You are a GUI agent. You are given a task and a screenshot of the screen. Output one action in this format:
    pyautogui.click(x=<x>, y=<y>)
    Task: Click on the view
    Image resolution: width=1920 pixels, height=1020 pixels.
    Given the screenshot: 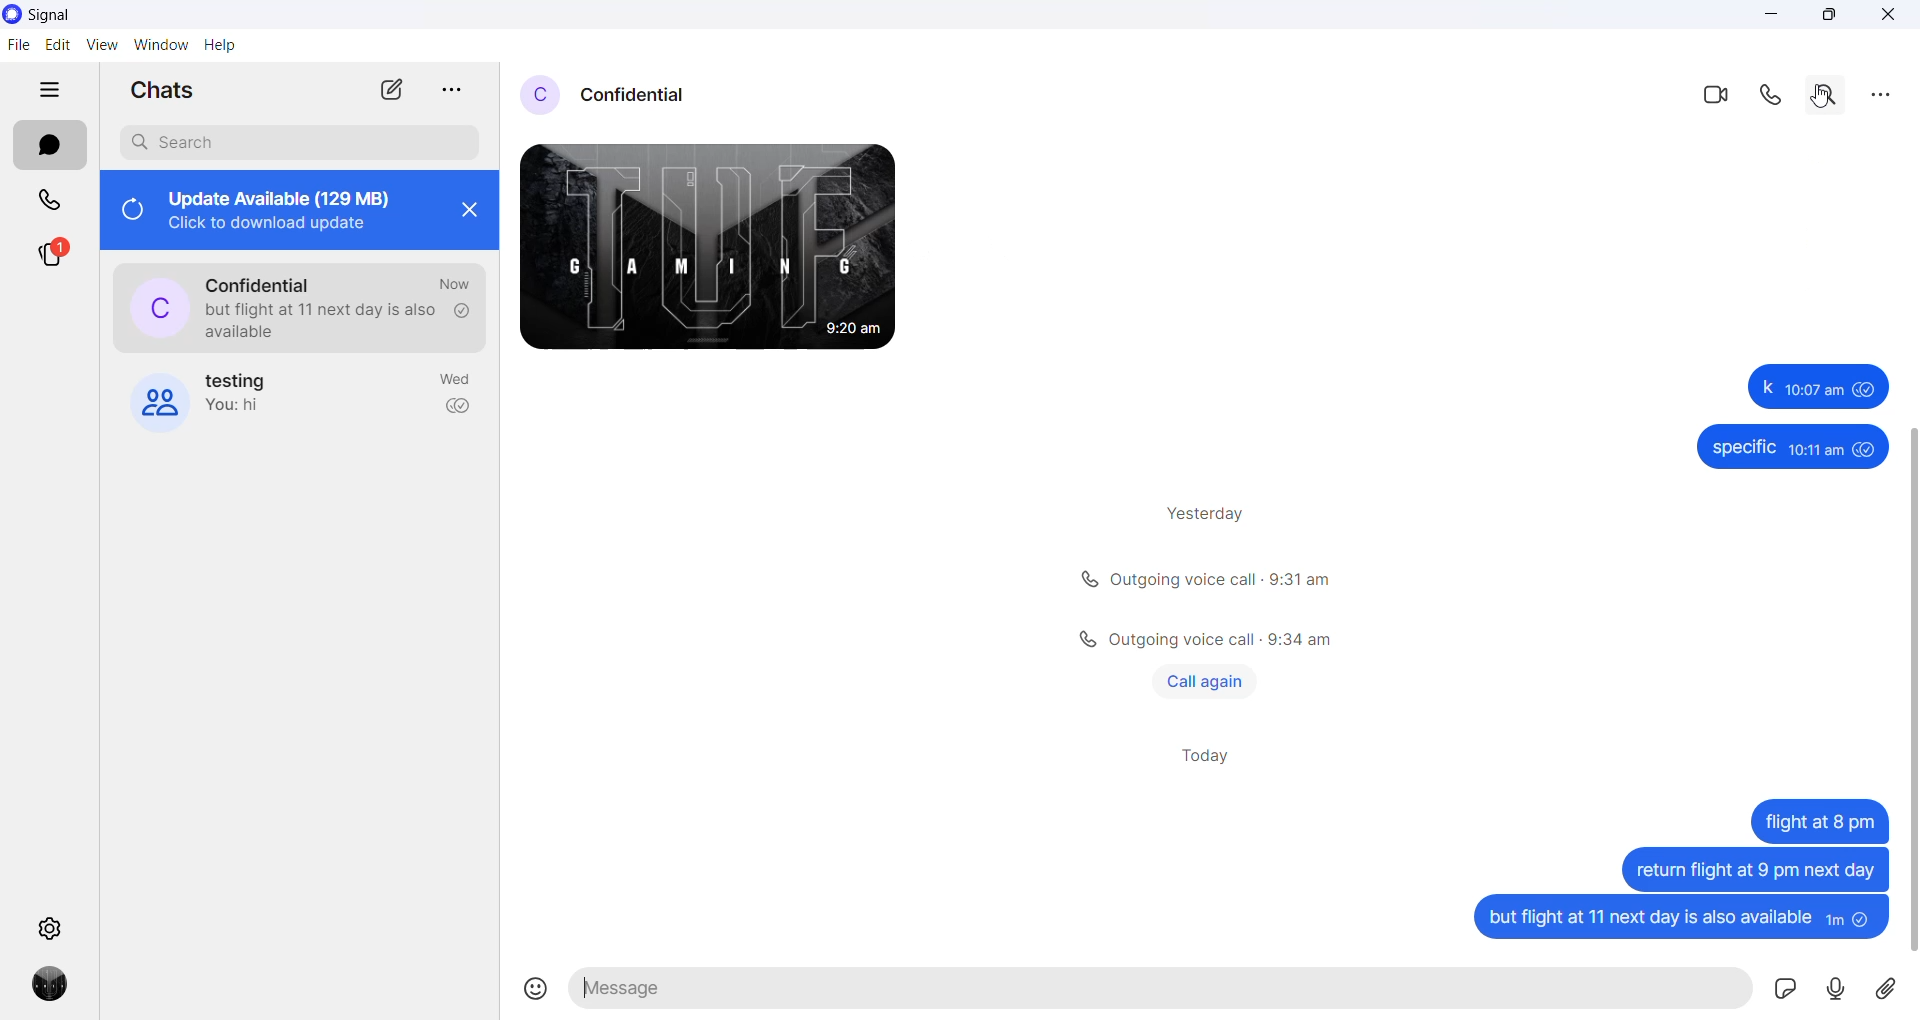 What is the action you would take?
    pyautogui.click(x=101, y=45)
    